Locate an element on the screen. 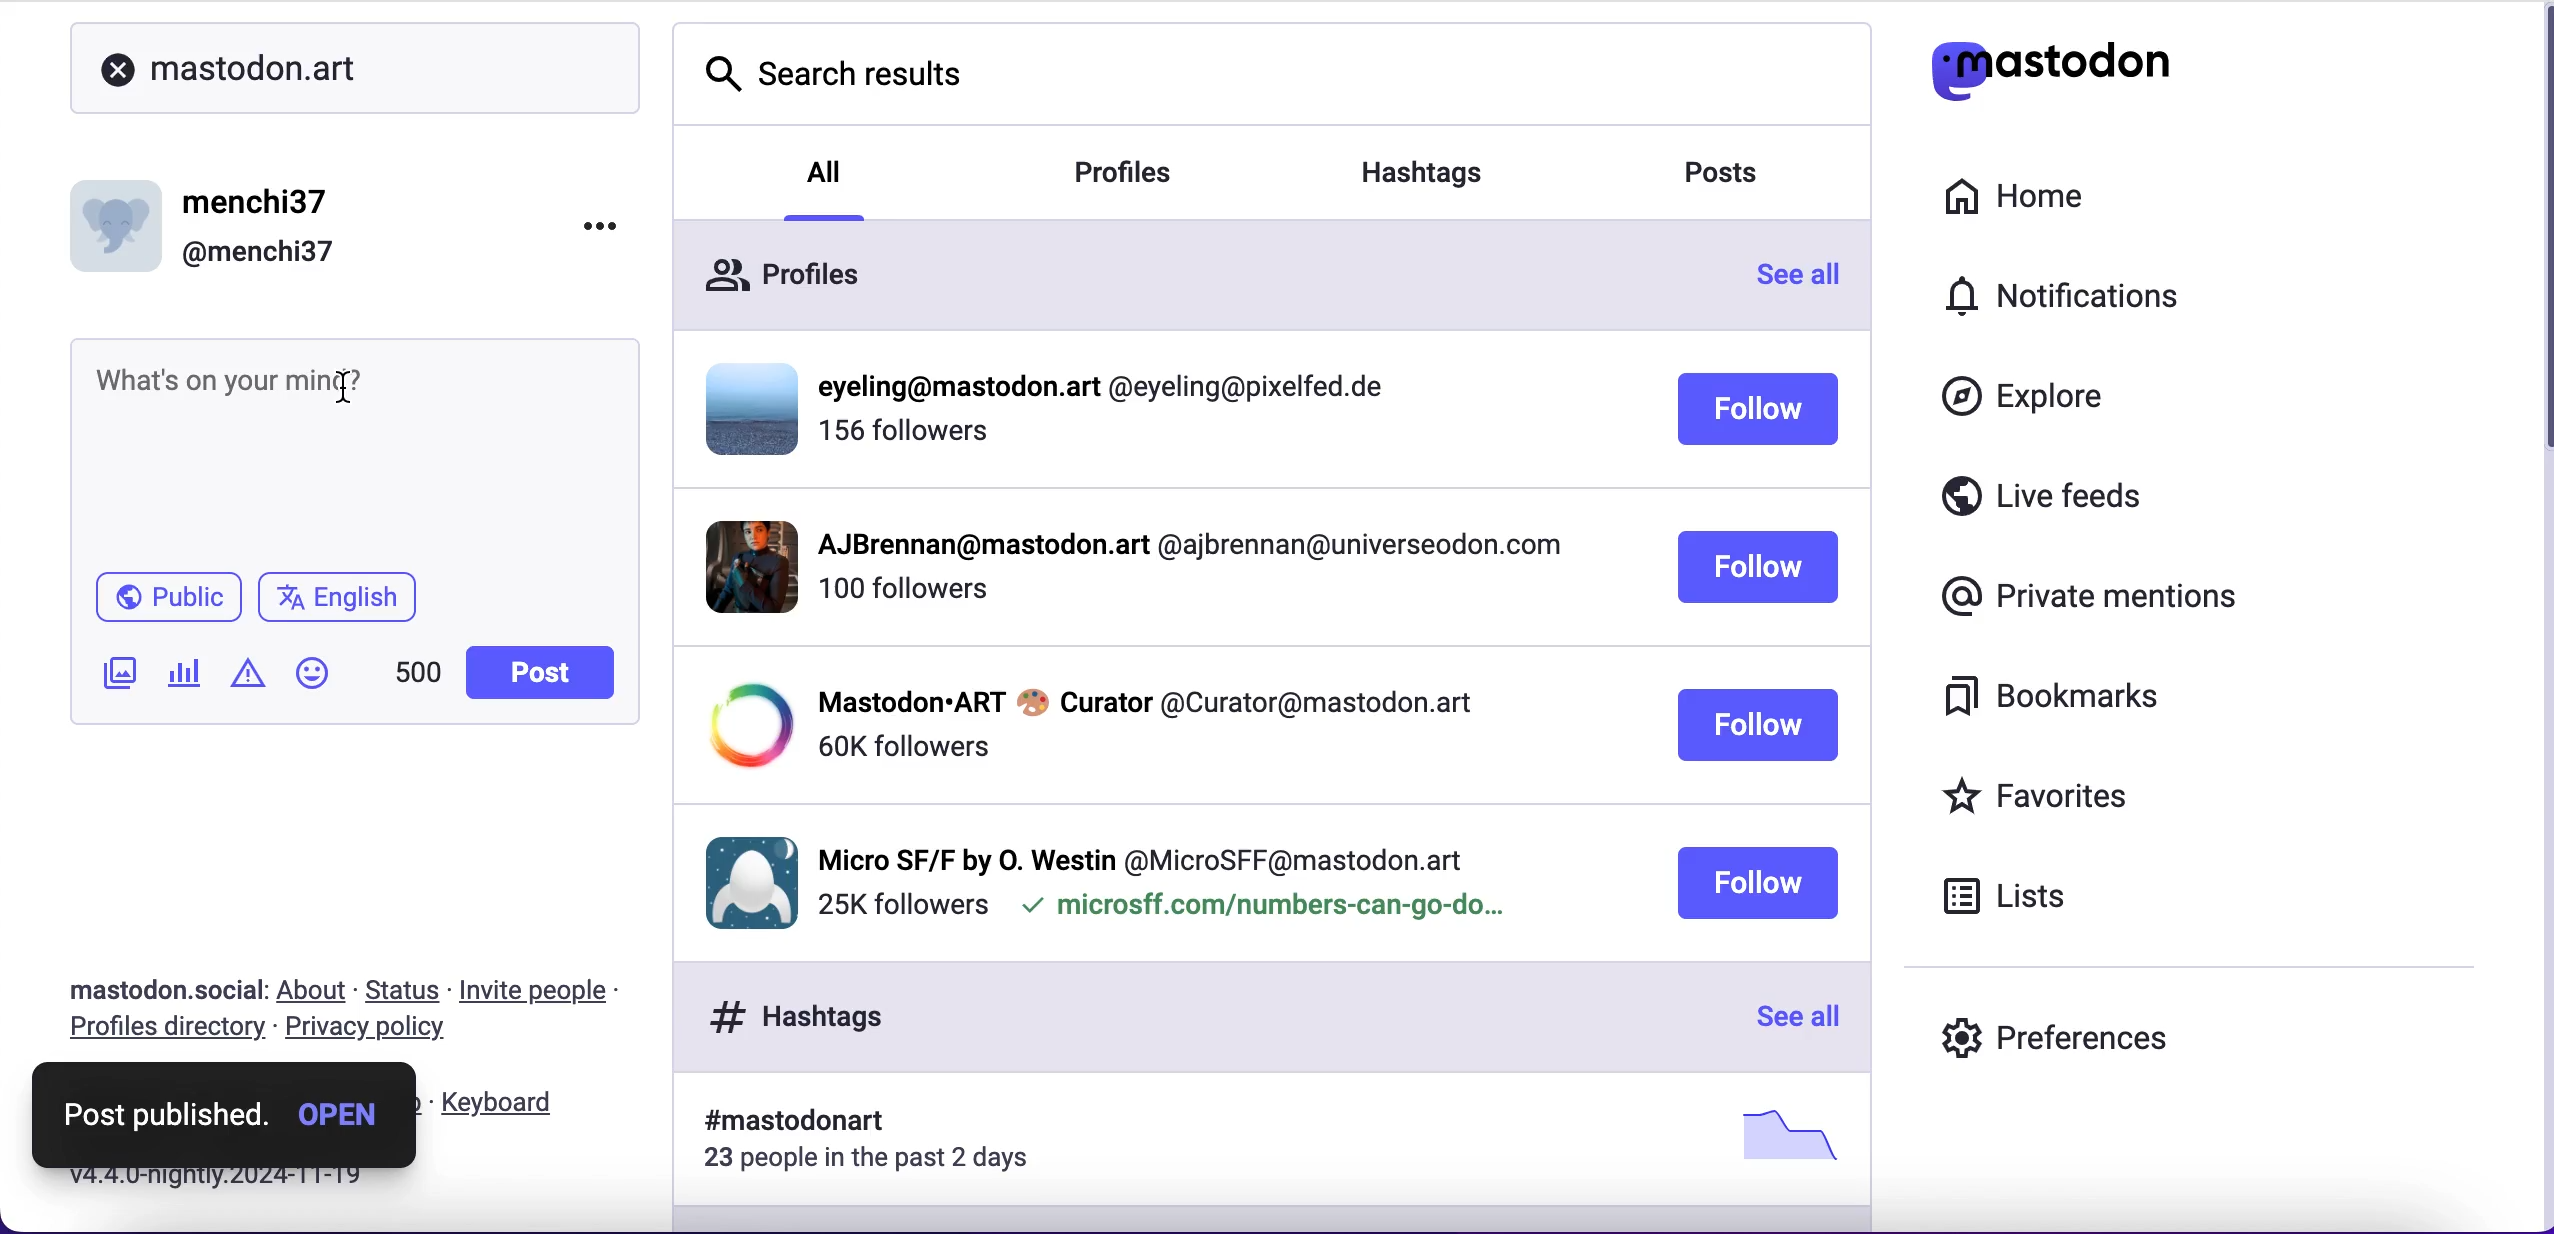 This screenshot has width=2554, height=1234. mastodon.art is located at coordinates (222, 67).